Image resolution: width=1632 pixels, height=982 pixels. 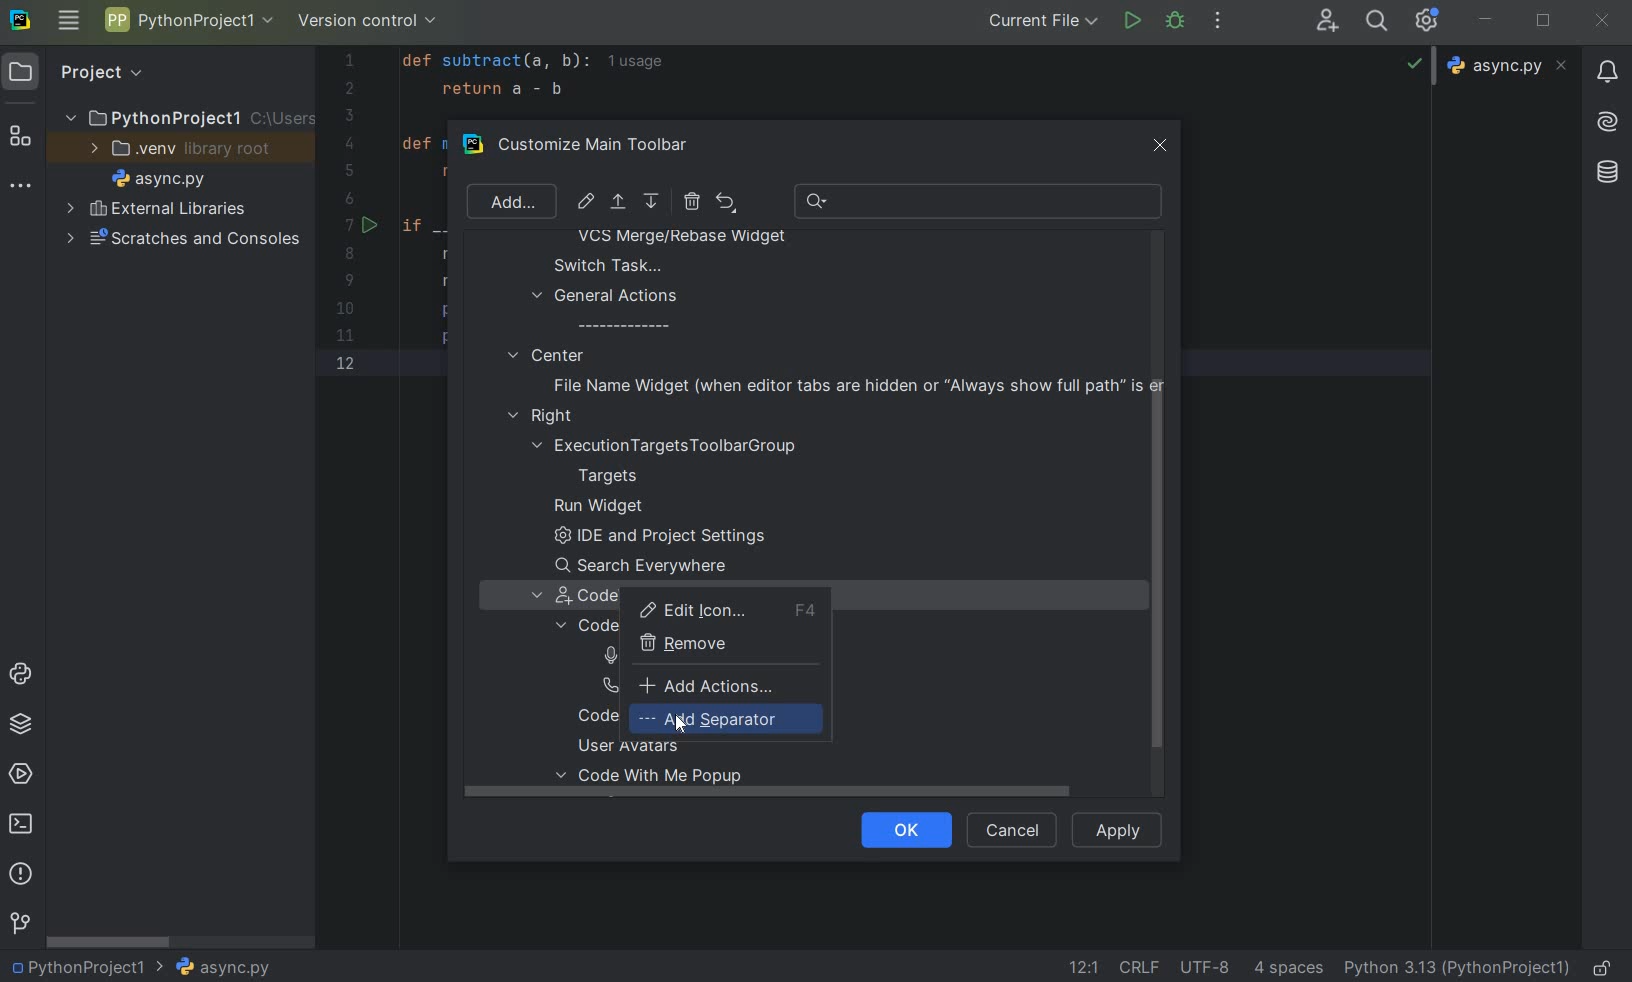 I want to click on updates, so click(x=1607, y=70).